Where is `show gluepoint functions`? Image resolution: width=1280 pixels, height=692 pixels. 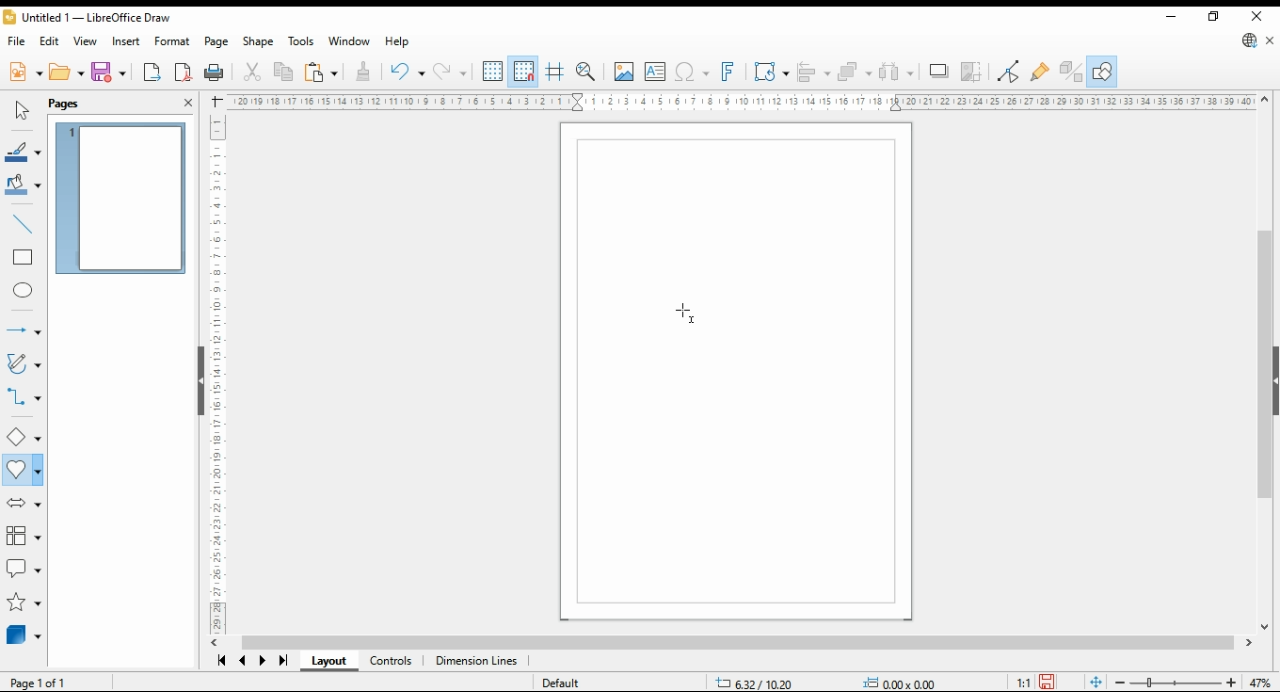
show gluepoint functions is located at coordinates (1040, 73).